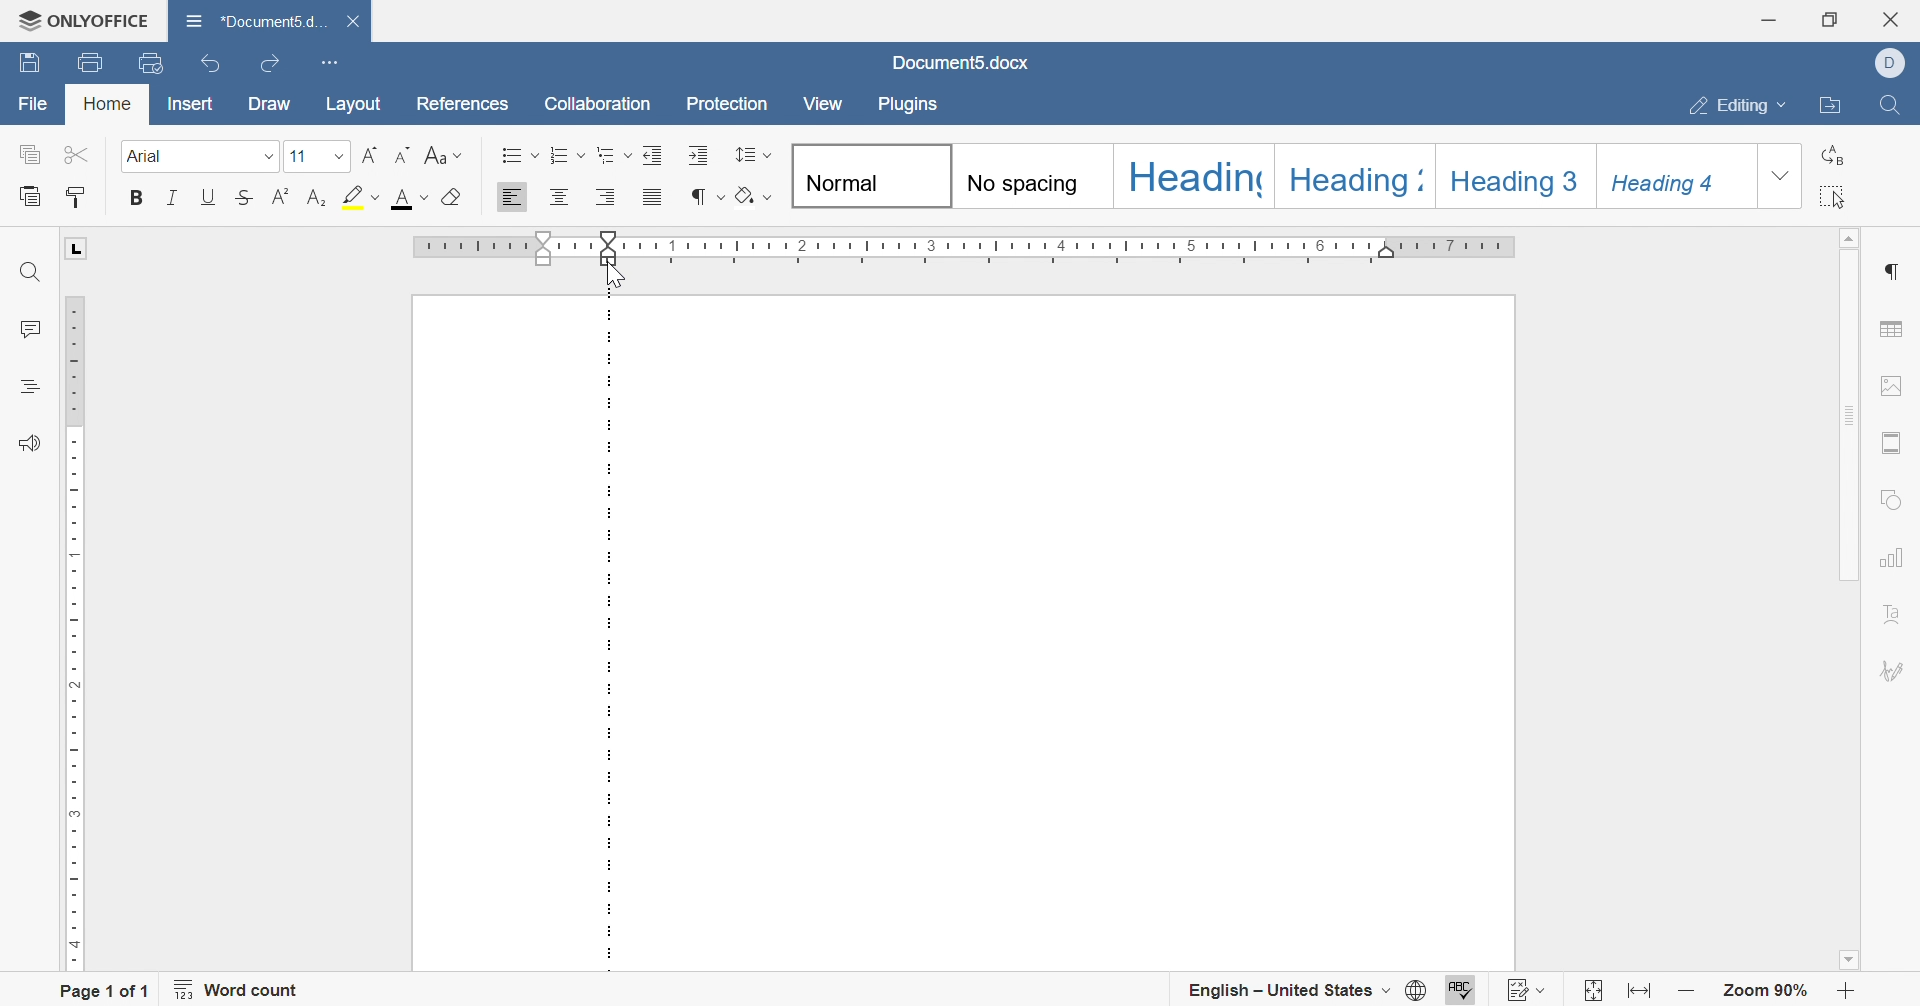 This screenshot has height=1006, width=1920. What do you see at coordinates (210, 62) in the screenshot?
I see `undo` at bounding box center [210, 62].